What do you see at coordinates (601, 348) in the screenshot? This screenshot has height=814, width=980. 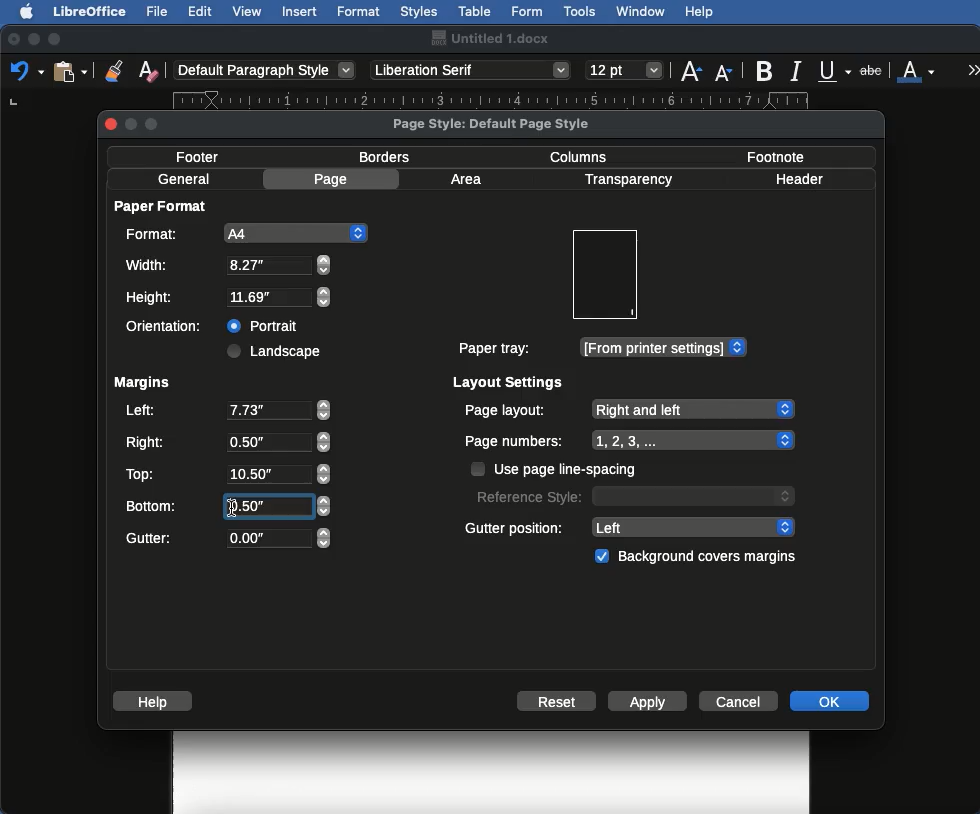 I see `Paper tray` at bounding box center [601, 348].